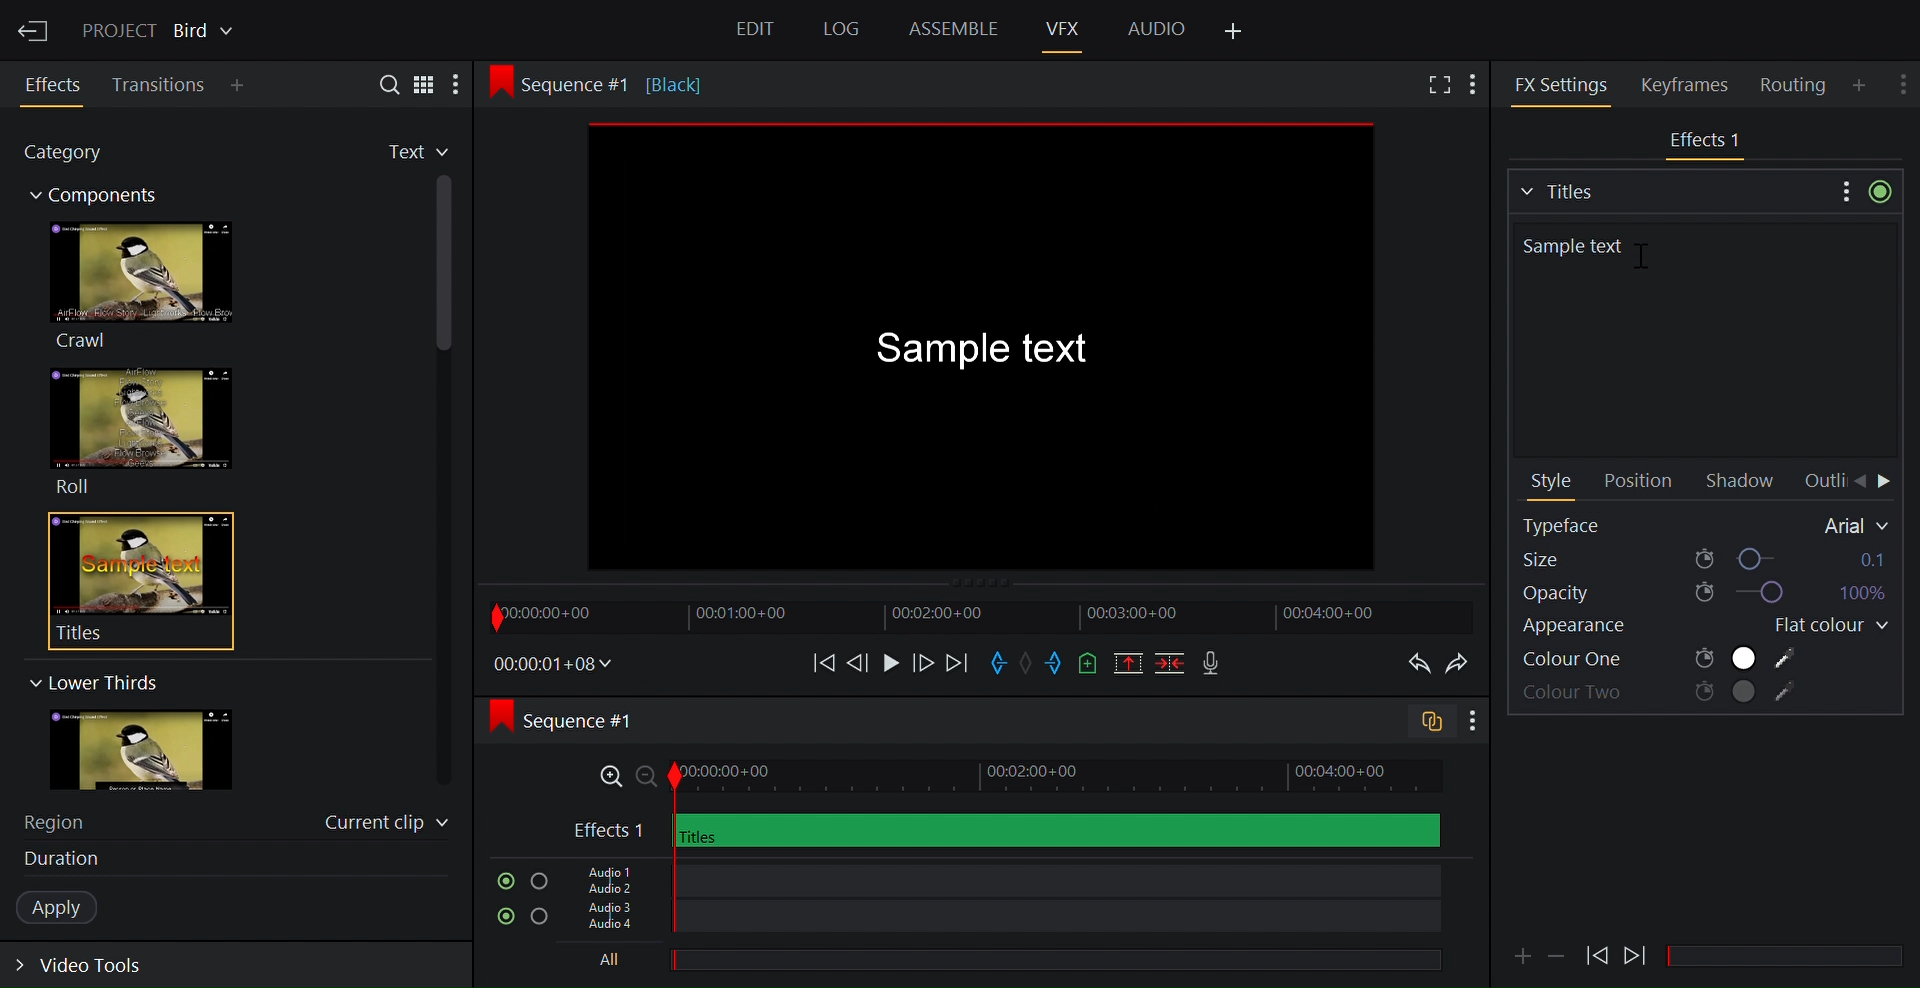 The width and height of the screenshot is (1920, 988). What do you see at coordinates (501, 917) in the screenshot?
I see `Mute/Unmute` at bounding box center [501, 917].